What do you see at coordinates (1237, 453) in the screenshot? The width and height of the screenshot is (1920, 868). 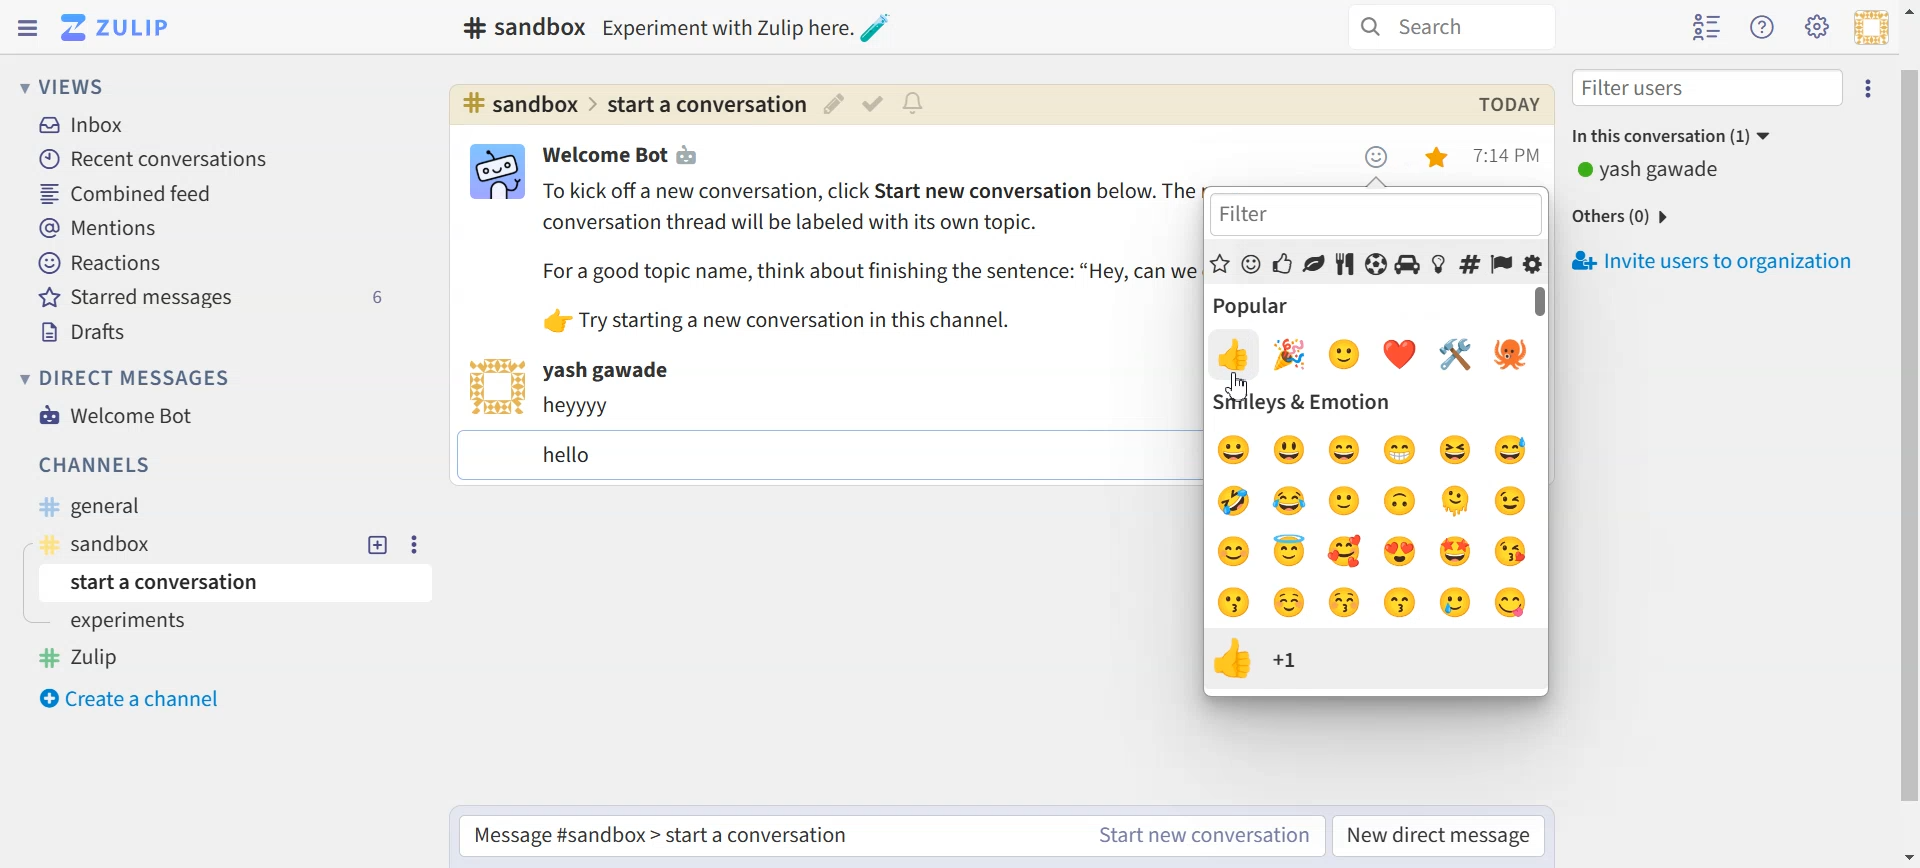 I see `grinning` at bounding box center [1237, 453].